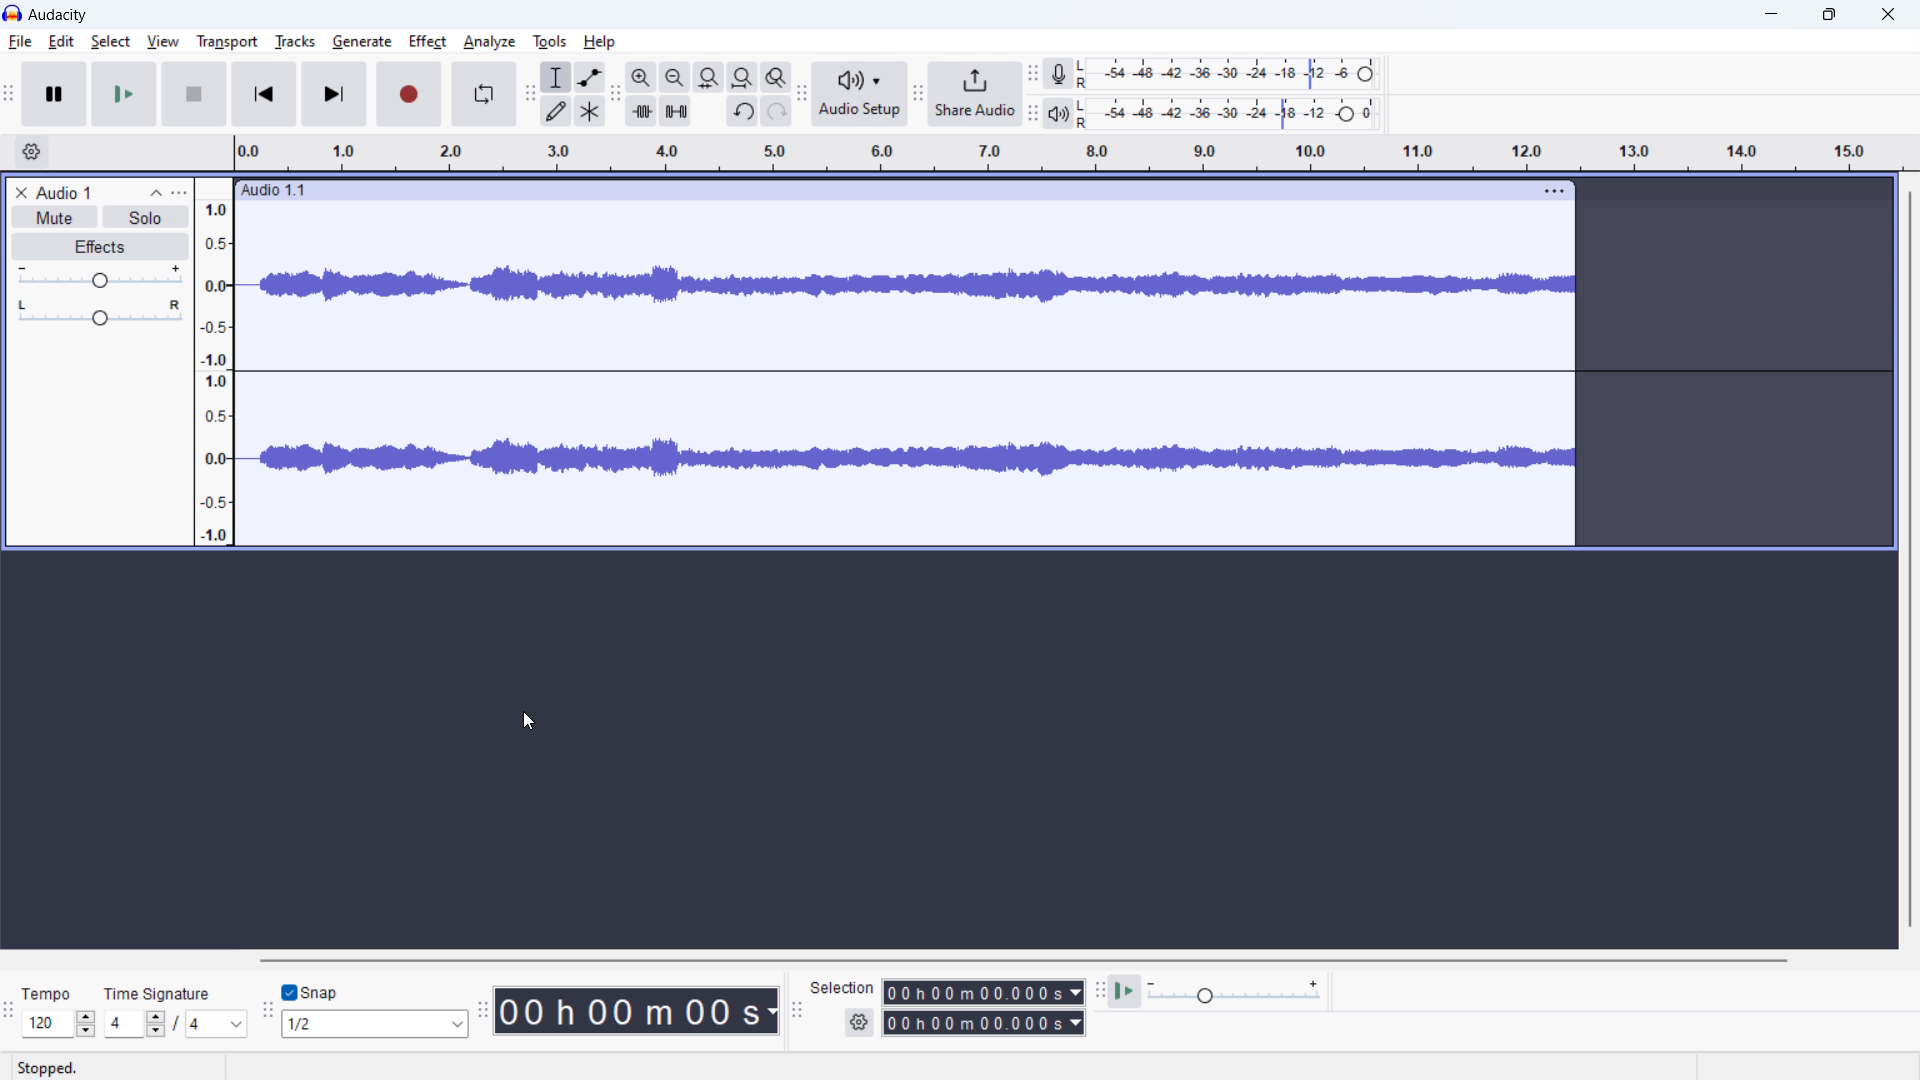  I want to click on edit, so click(62, 42).